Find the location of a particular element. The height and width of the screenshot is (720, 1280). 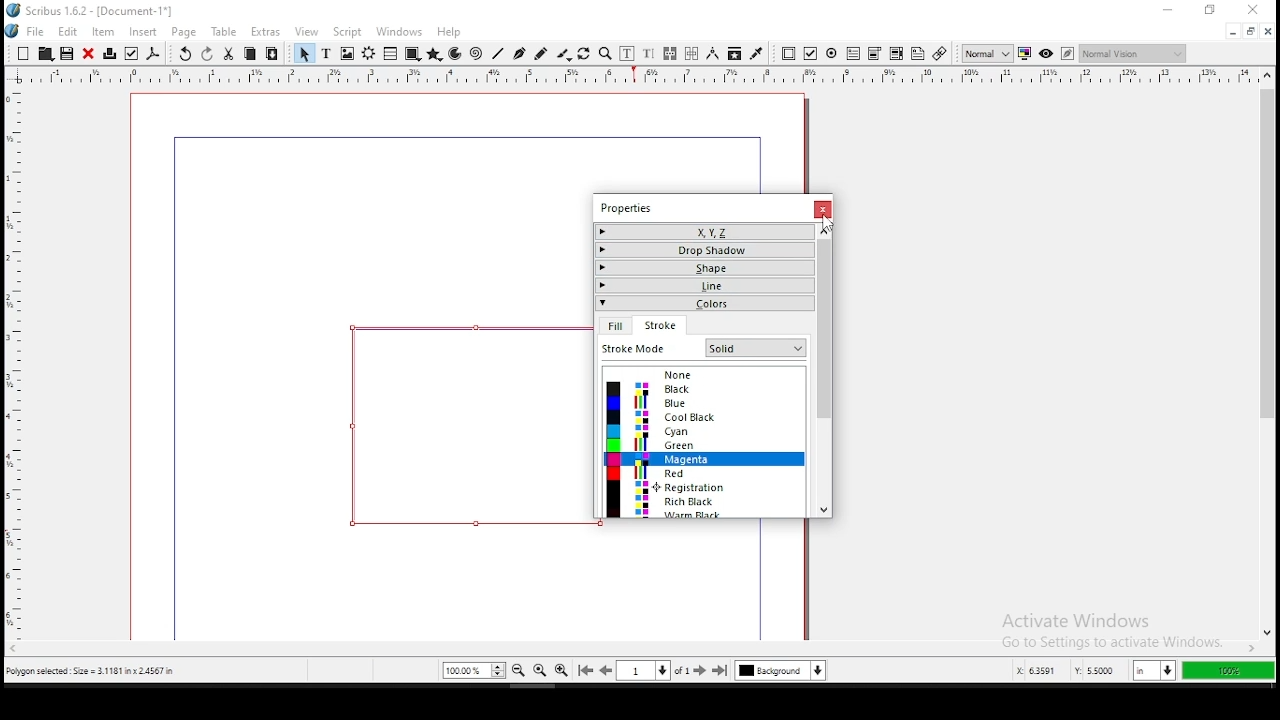

extras is located at coordinates (265, 32).